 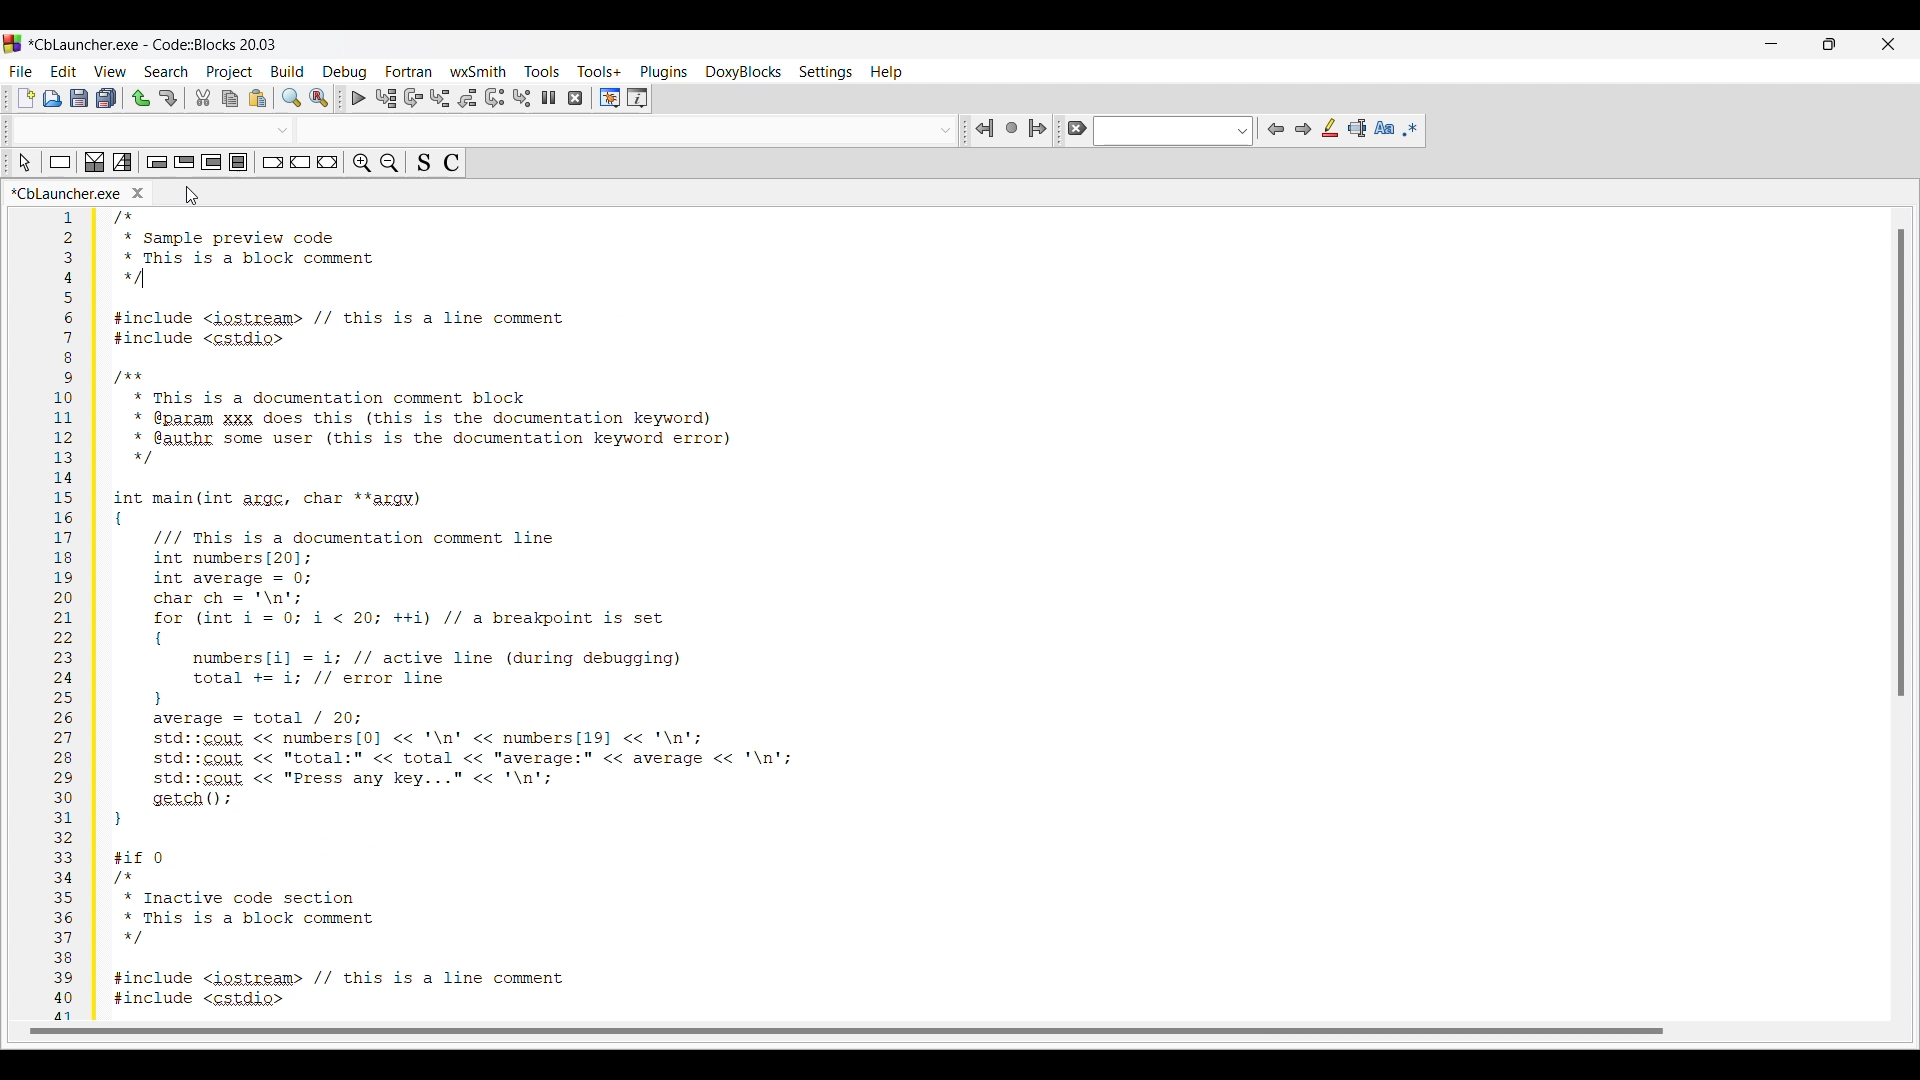 What do you see at coordinates (78, 189) in the screenshot?
I see `Panel title` at bounding box center [78, 189].